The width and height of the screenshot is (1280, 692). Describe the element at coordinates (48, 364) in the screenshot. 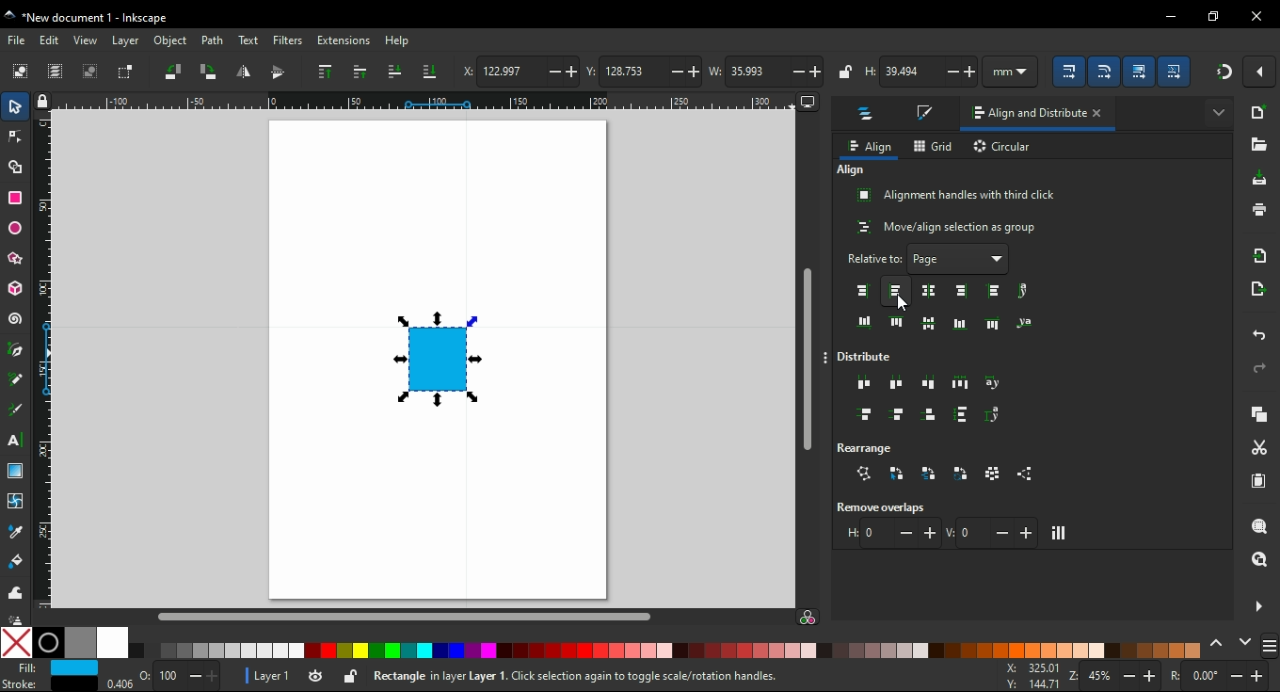

I see `vertical ruler` at that location.